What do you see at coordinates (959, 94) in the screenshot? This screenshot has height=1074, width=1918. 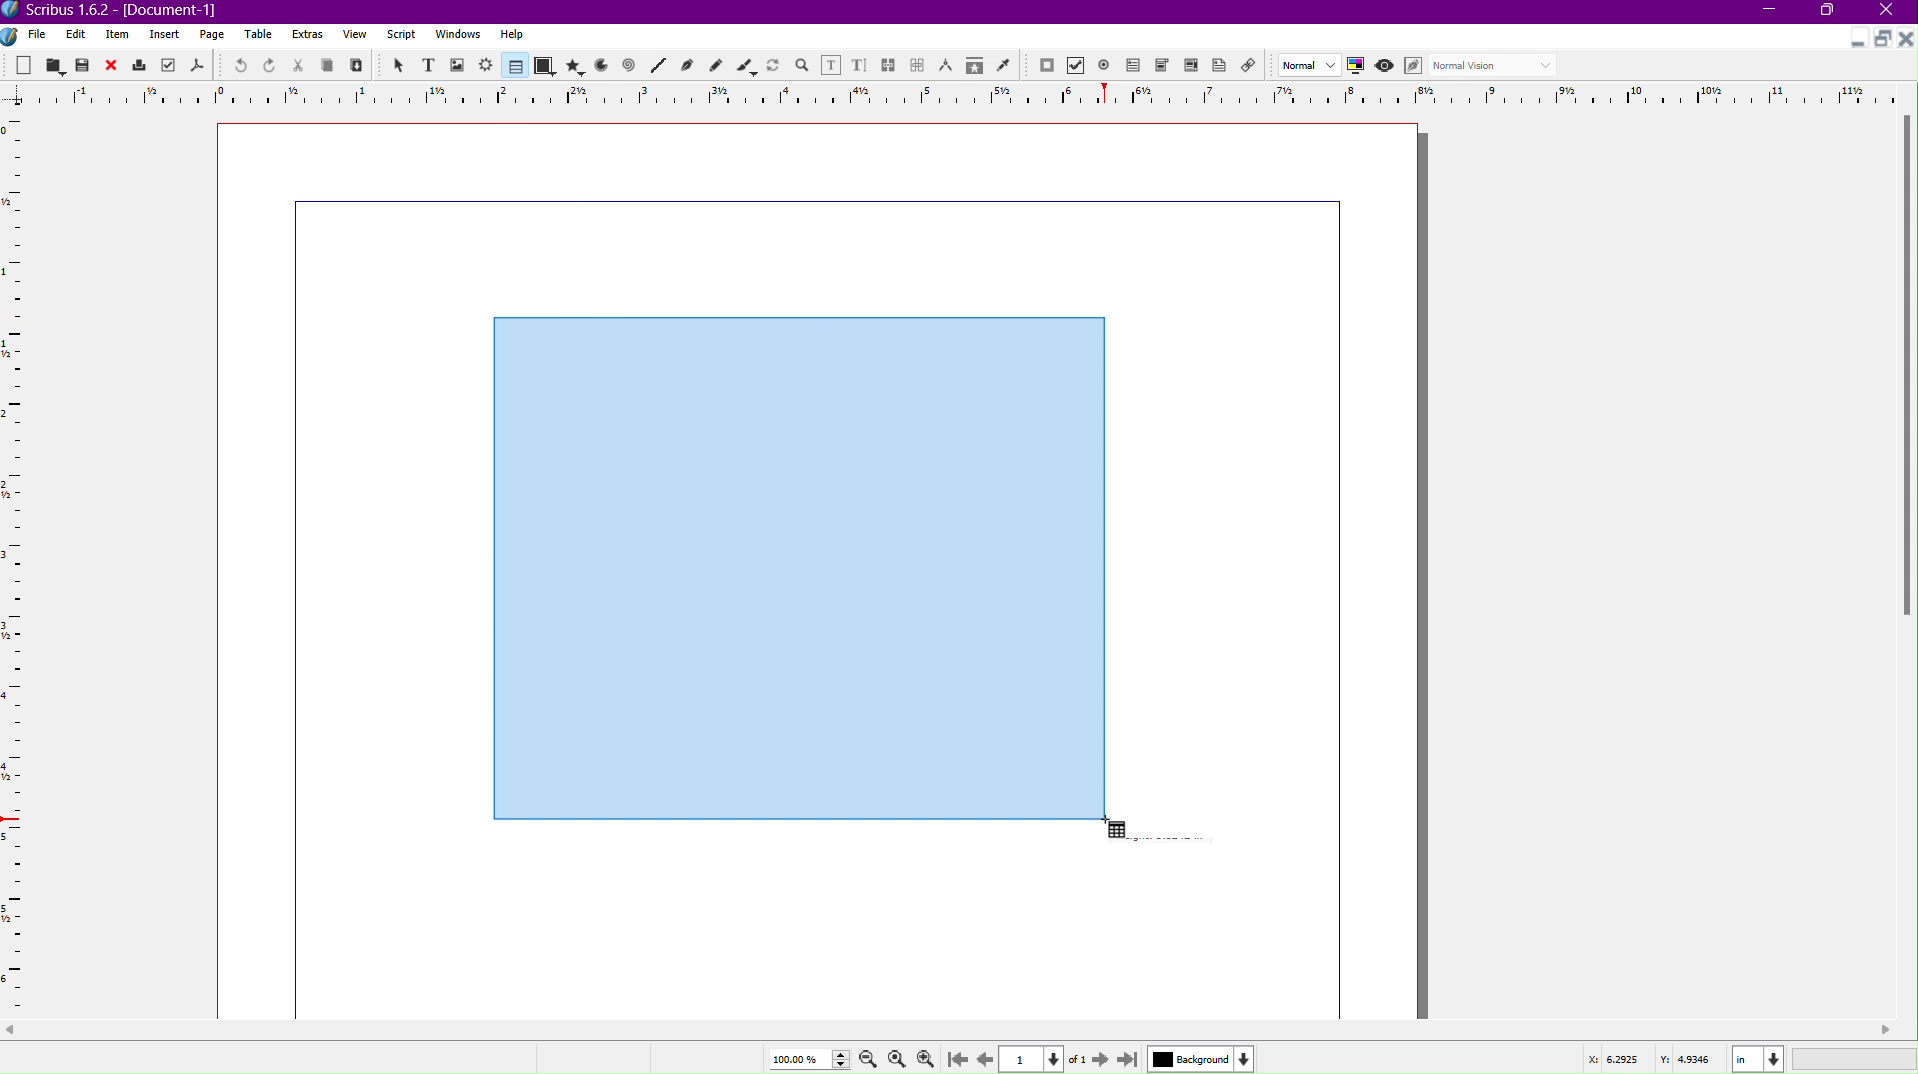 I see `Ruler Line` at bounding box center [959, 94].